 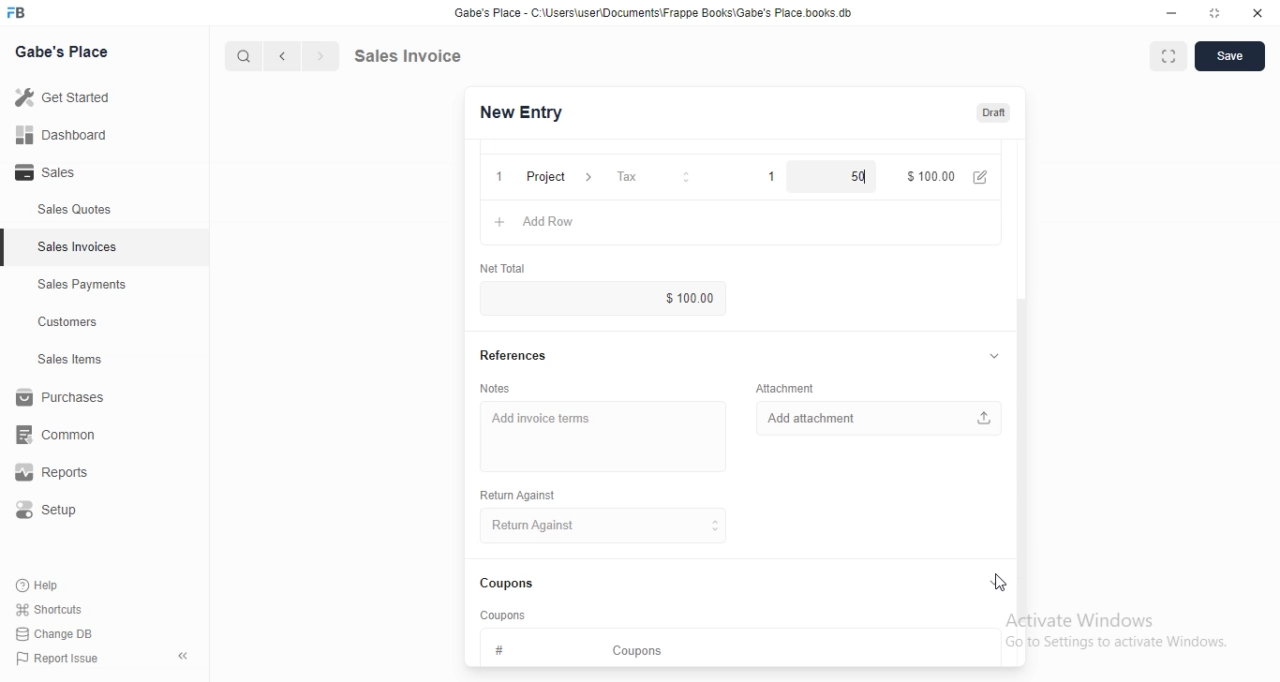 What do you see at coordinates (62, 324) in the screenshot?
I see `Customers.` at bounding box center [62, 324].